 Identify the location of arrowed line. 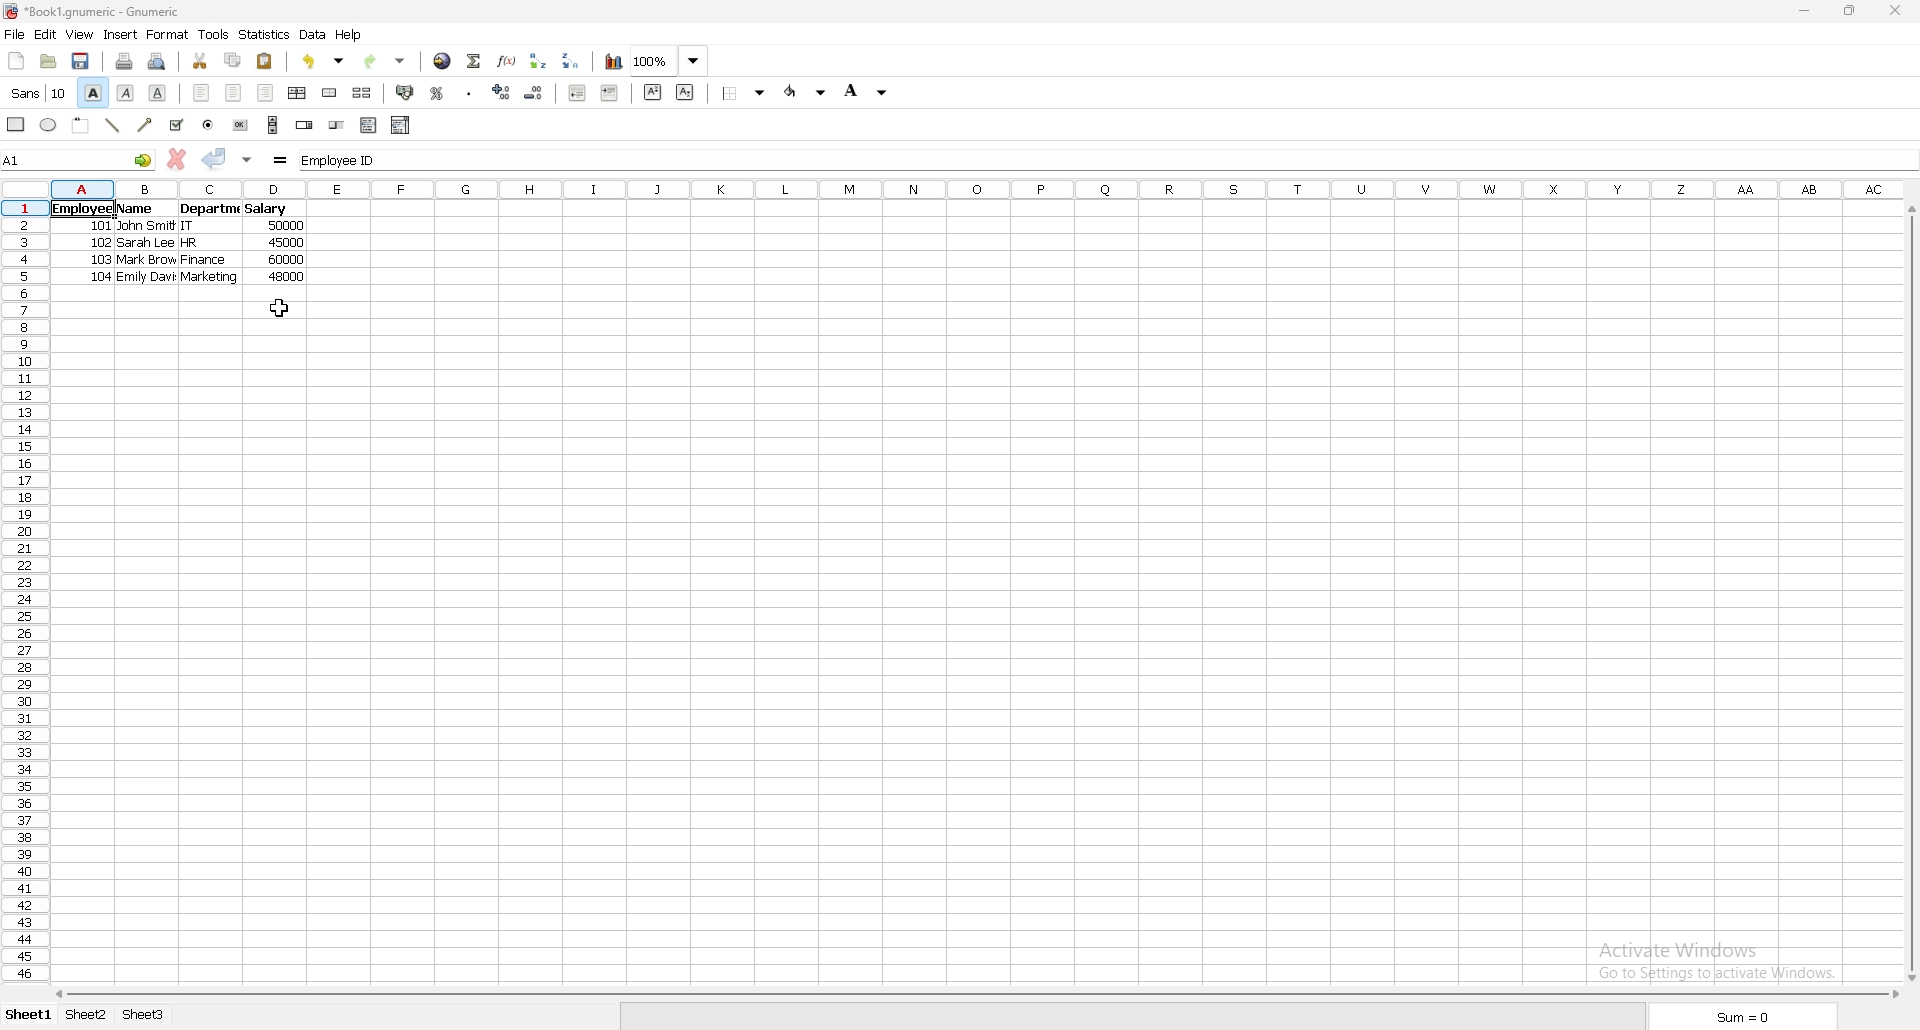
(147, 124).